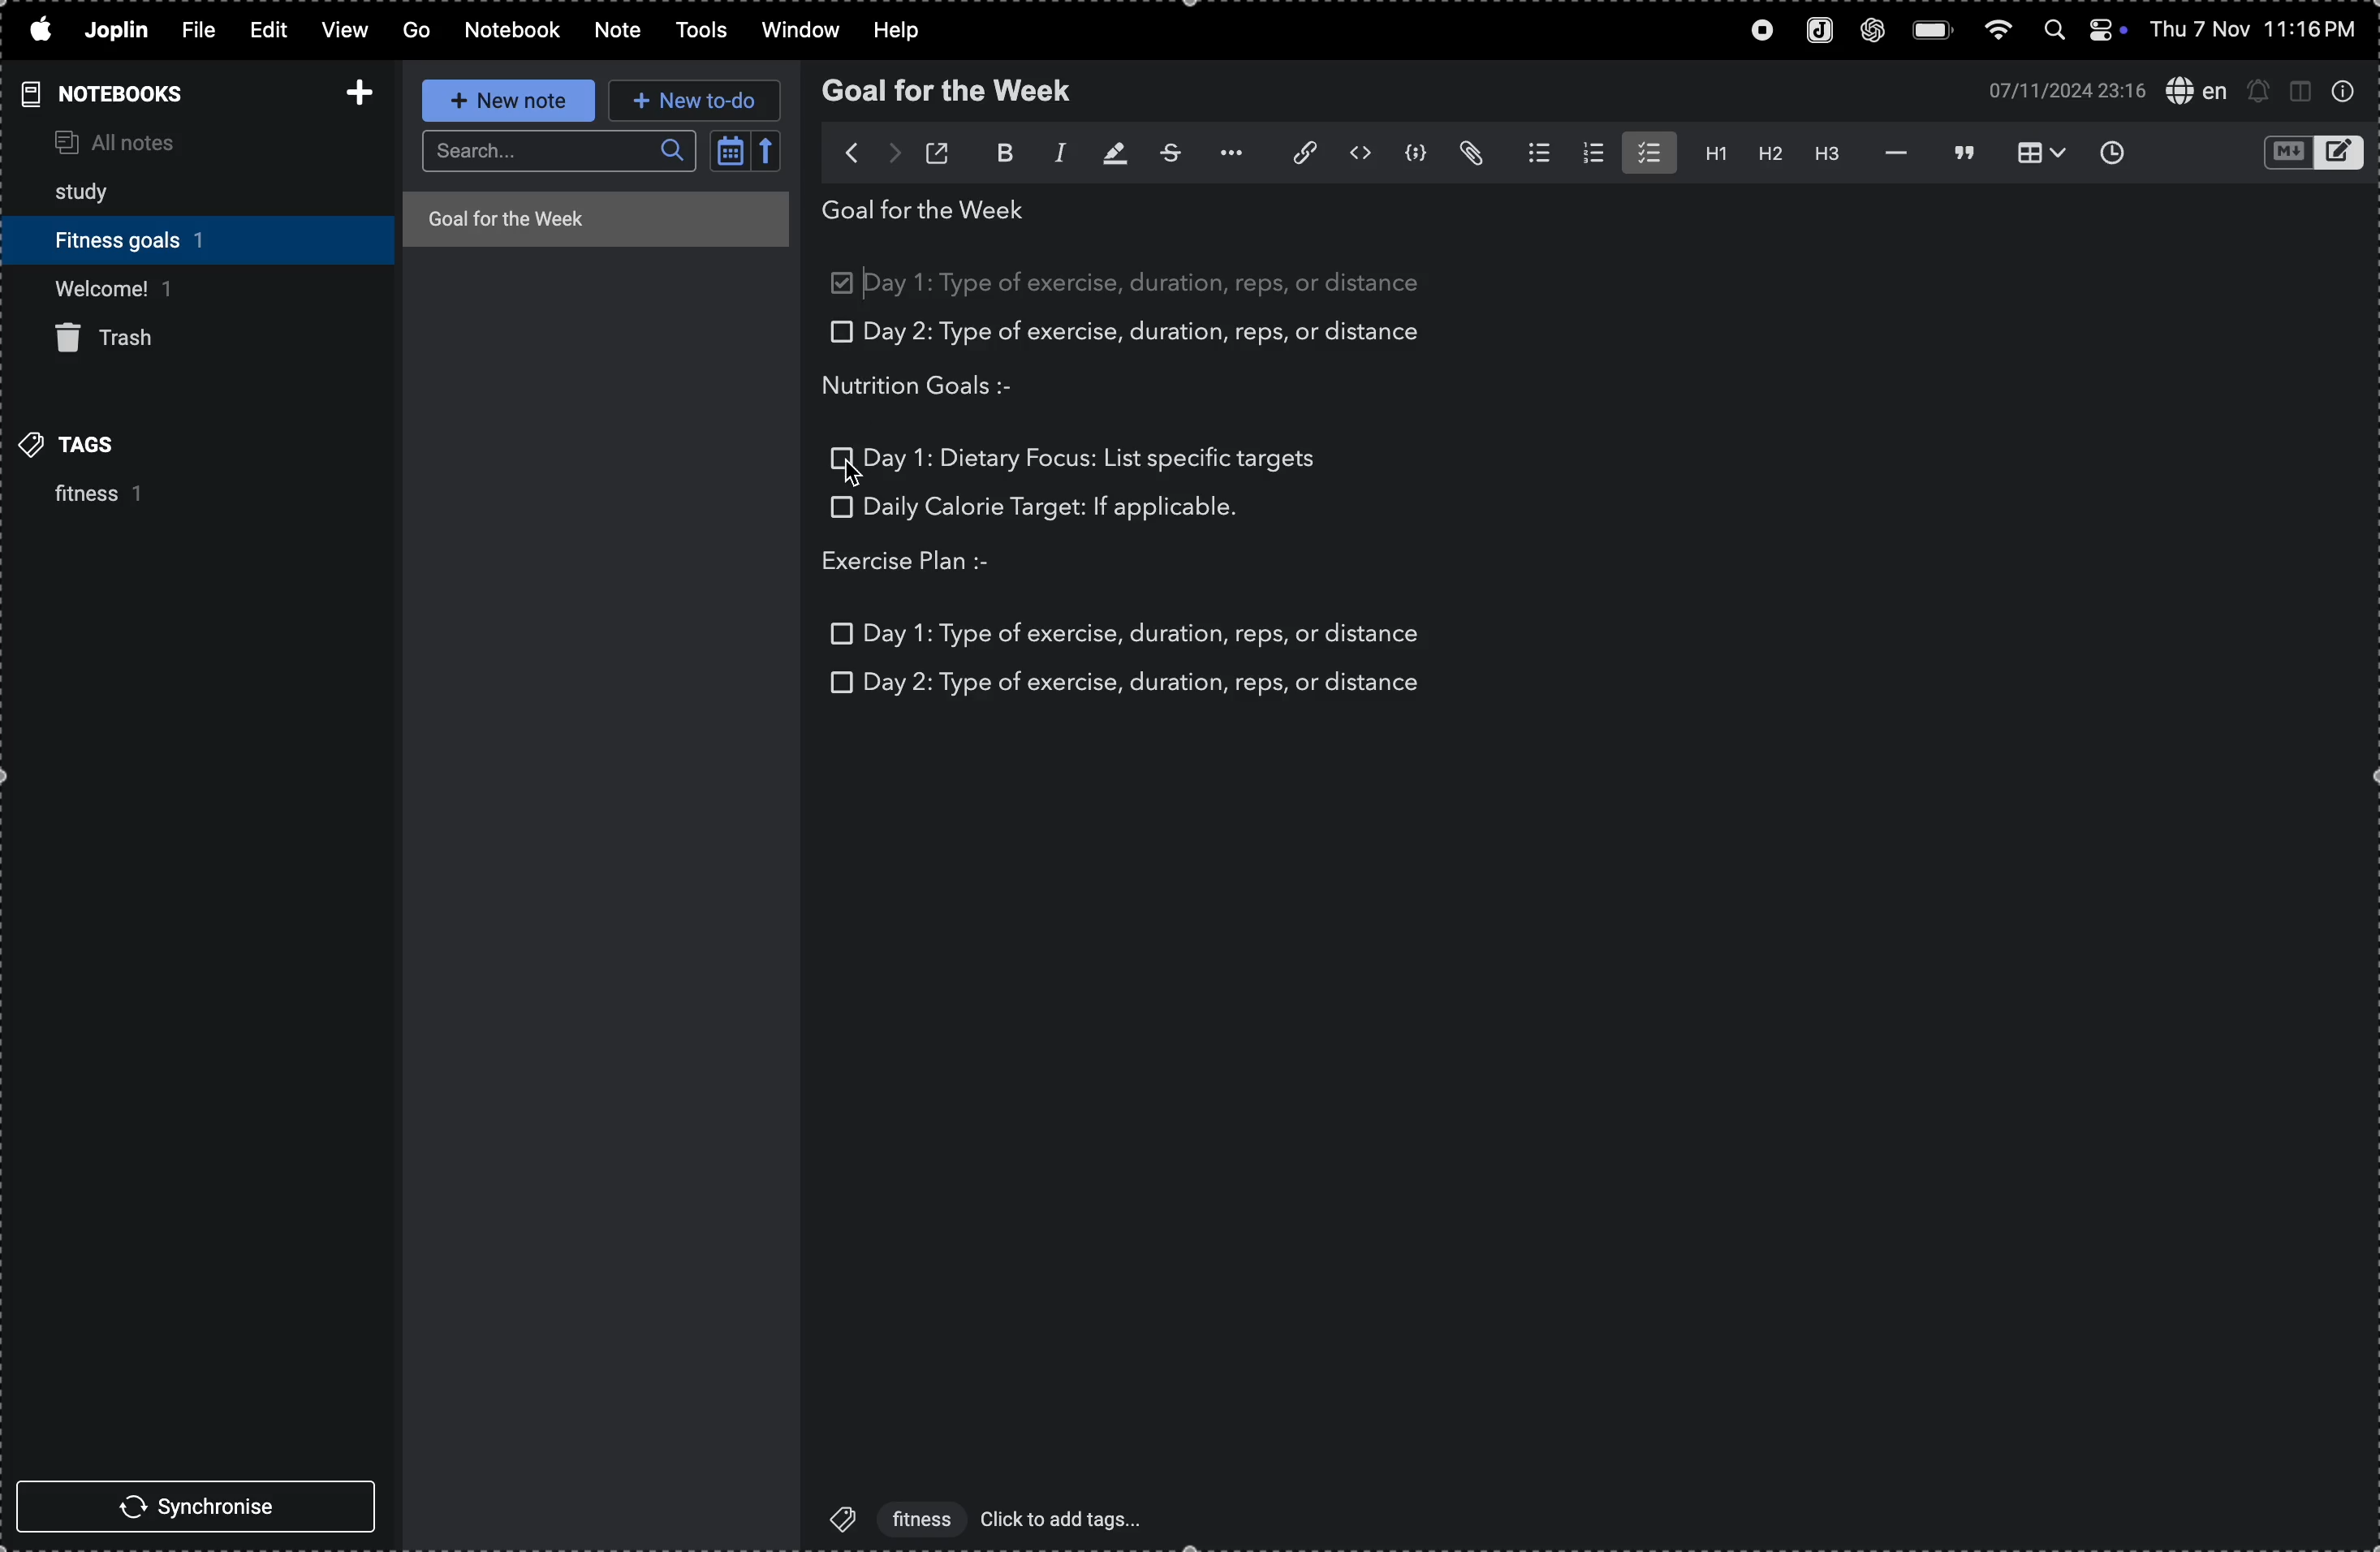  I want to click on 'fitness' click to add tags, so click(979, 1517).